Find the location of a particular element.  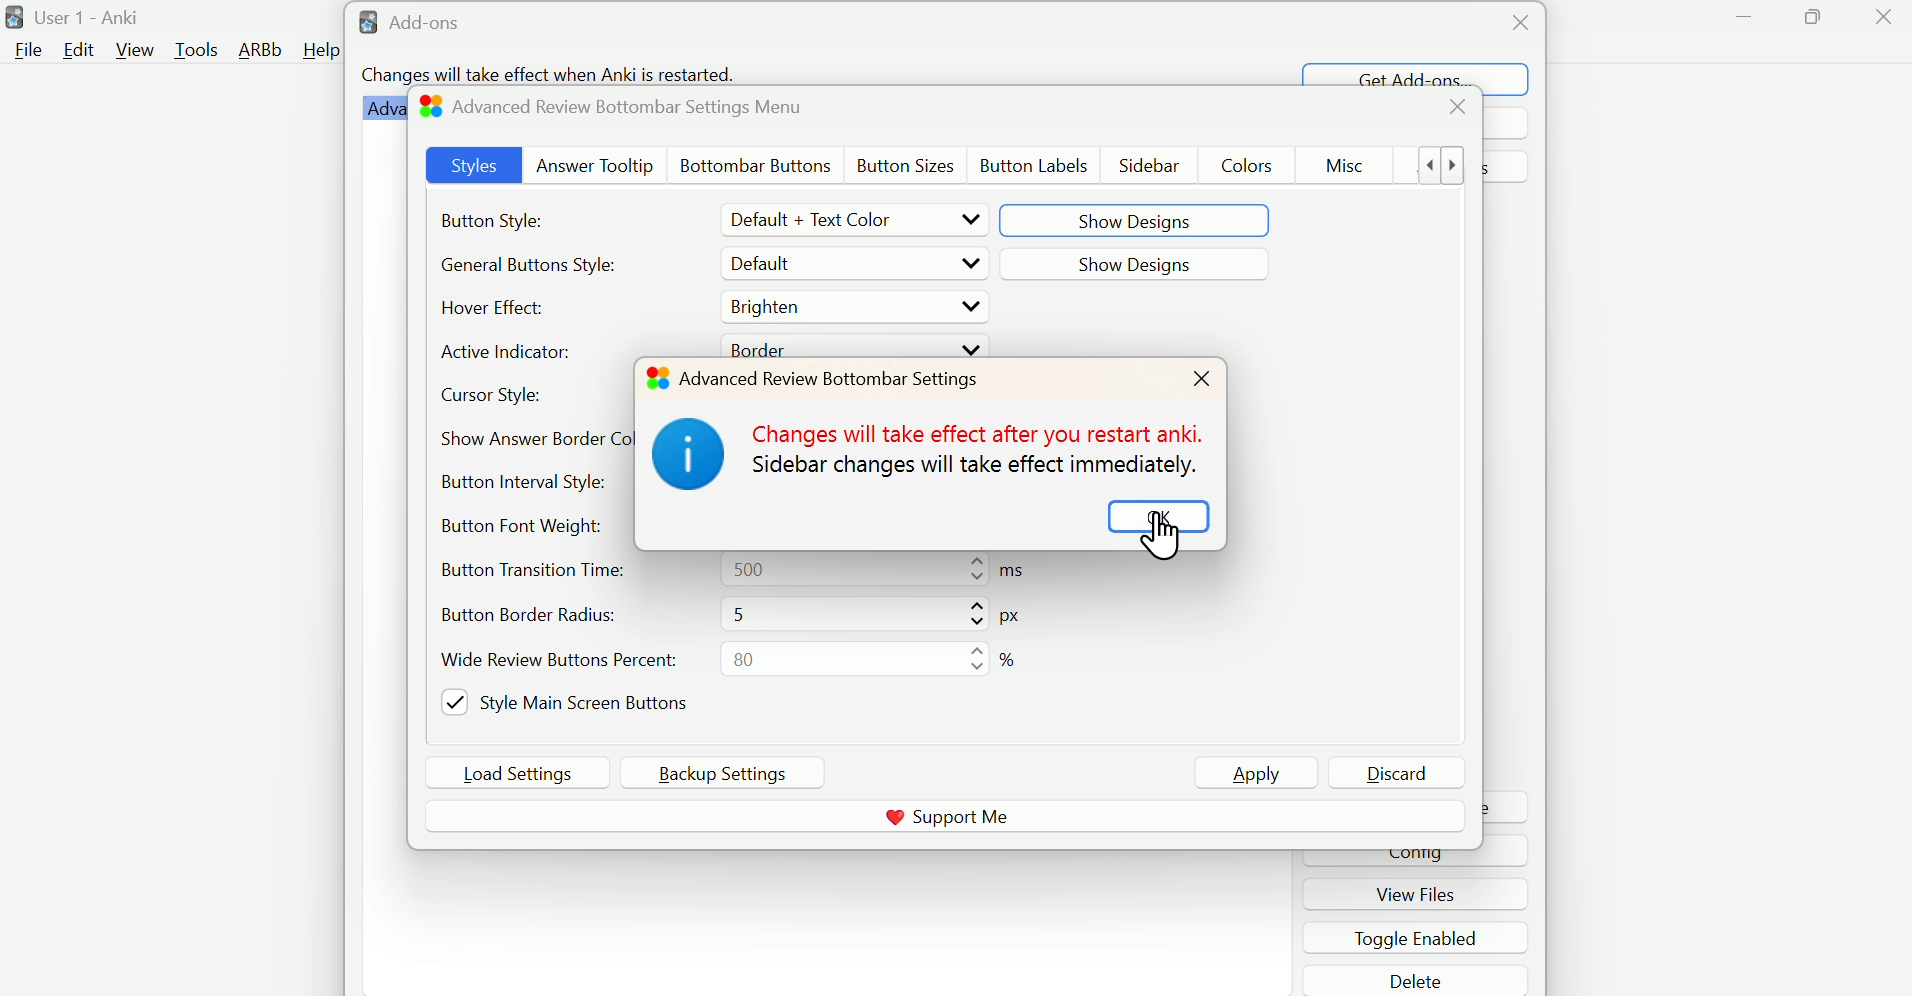

Advanced Review Bottombar Settings Menu is located at coordinates (612, 107).